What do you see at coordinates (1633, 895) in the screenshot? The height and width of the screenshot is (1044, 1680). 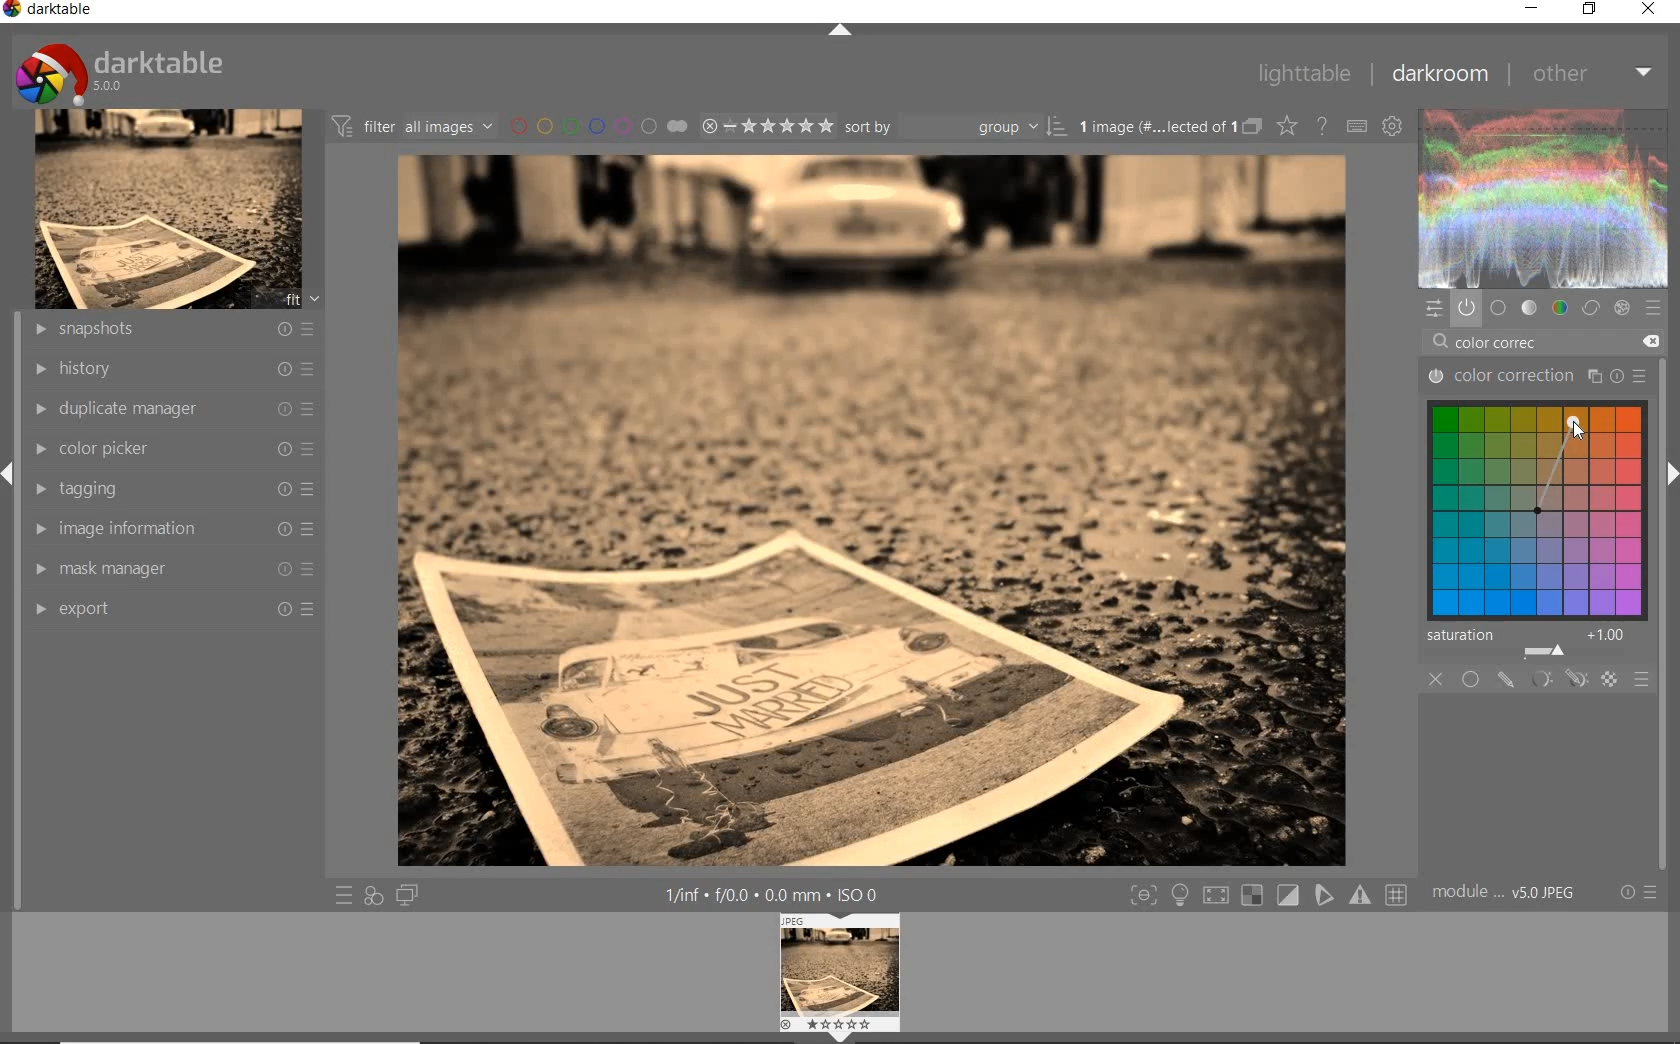 I see `reset or preset & preference` at bounding box center [1633, 895].